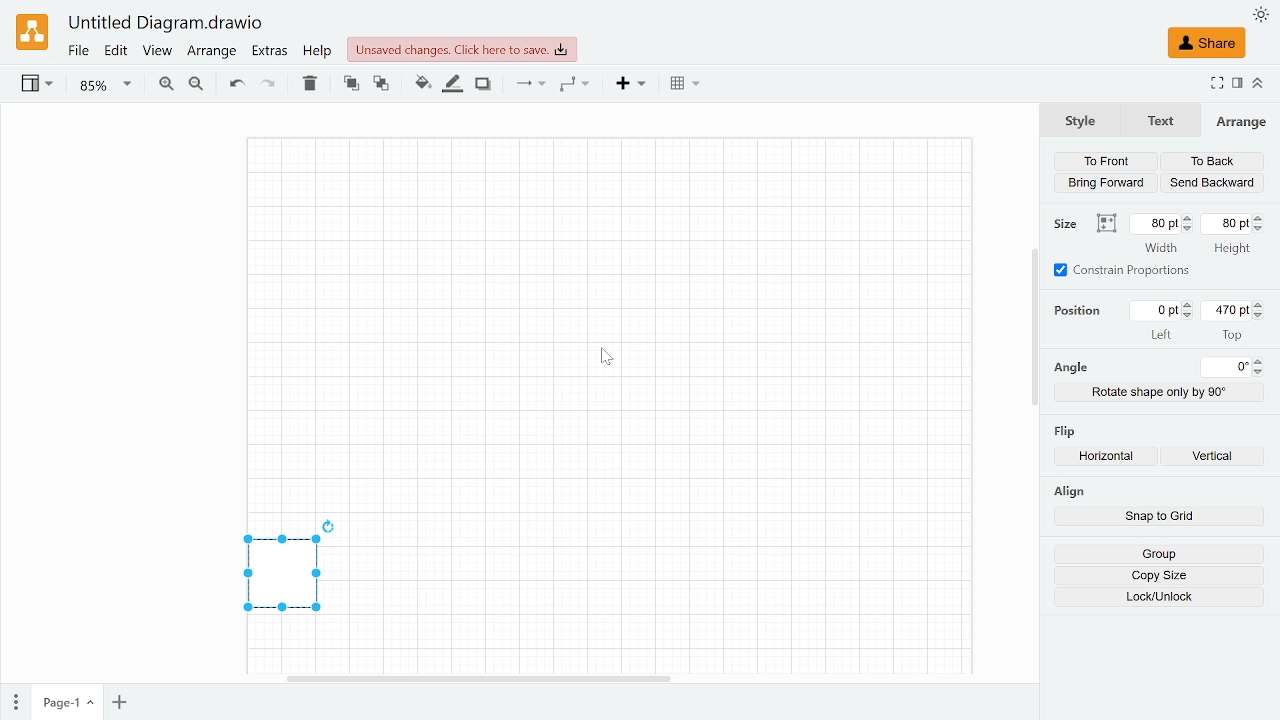  What do you see at coordinates (1261, 15) in the screenshot?
I see `Appearence` at bounding box center [1261, 15].